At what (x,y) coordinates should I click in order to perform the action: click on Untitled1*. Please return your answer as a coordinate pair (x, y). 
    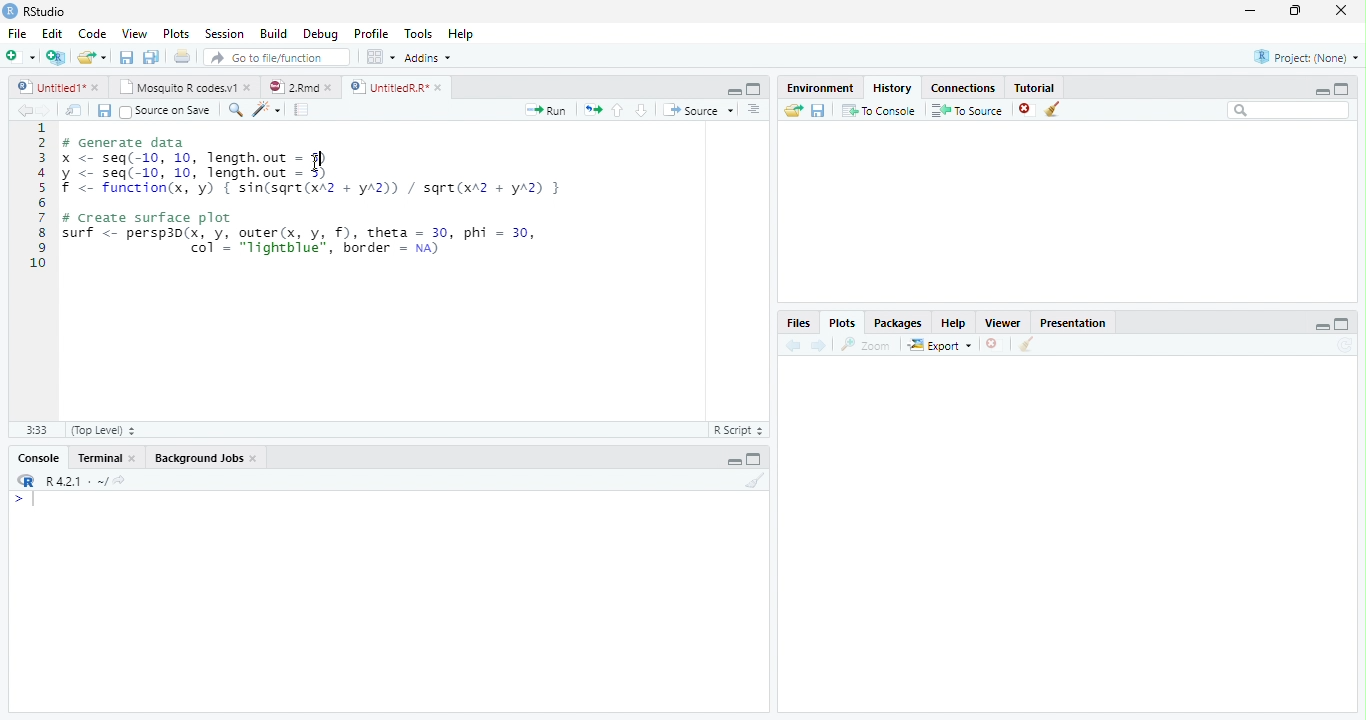
    Looking at the image, I should click on (48, 86).